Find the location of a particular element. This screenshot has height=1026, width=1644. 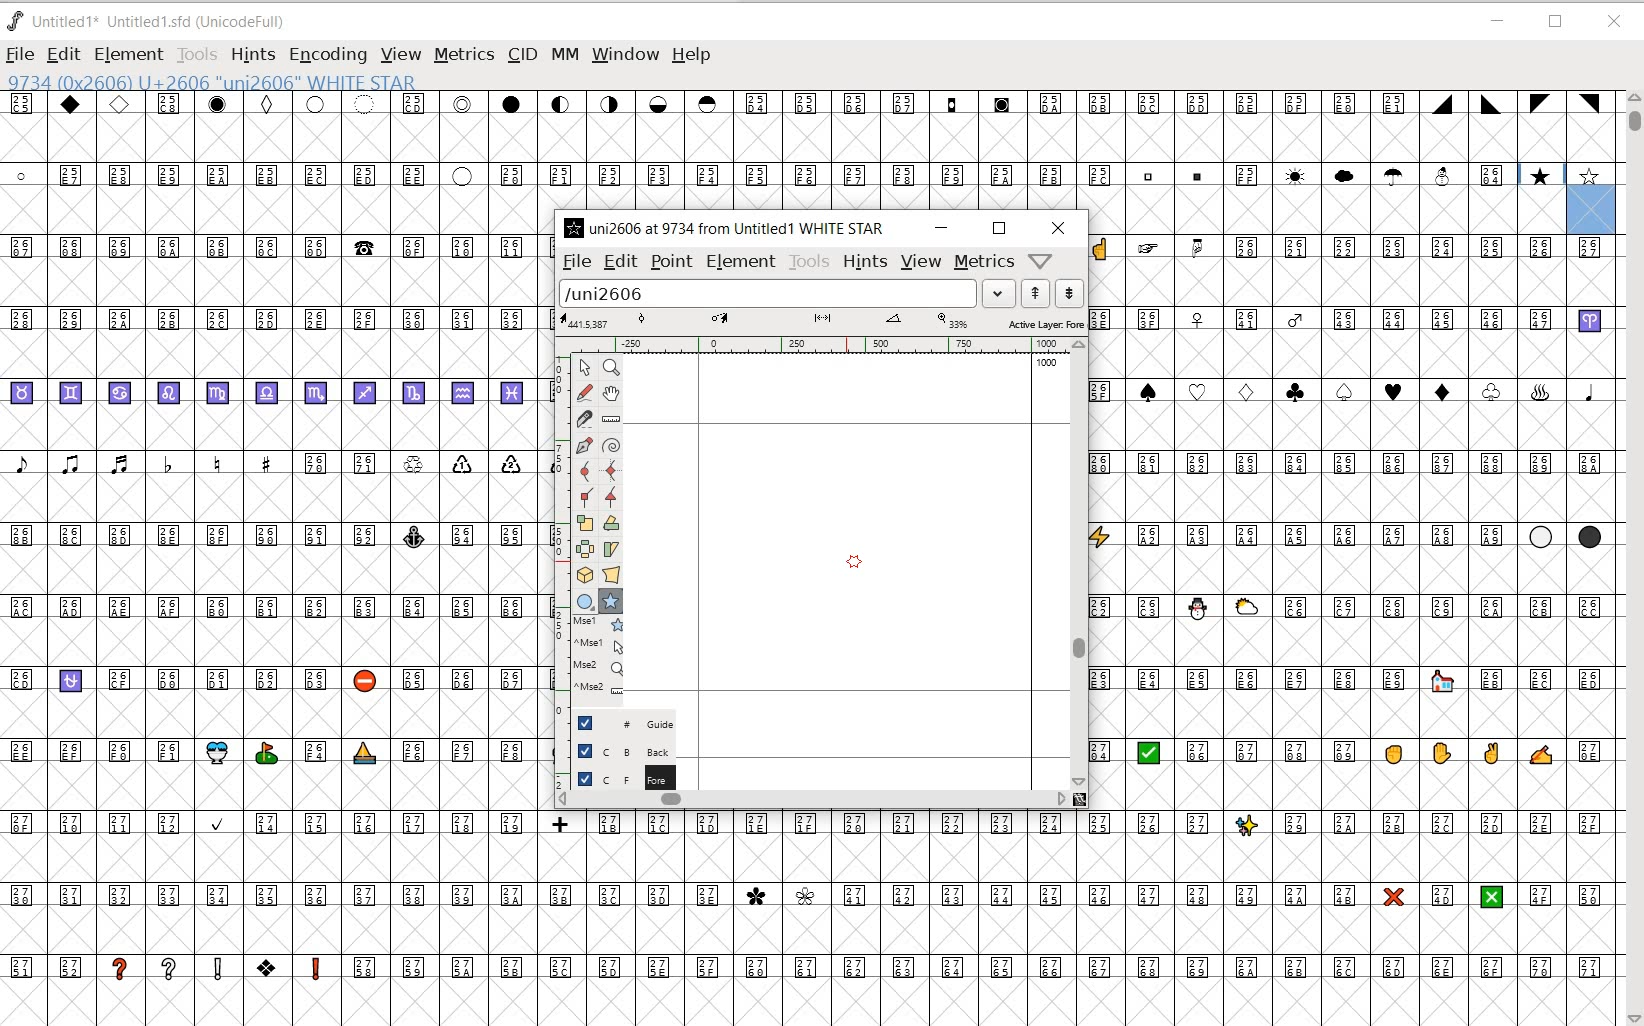

POINTER is located at coordinates (583, 367).